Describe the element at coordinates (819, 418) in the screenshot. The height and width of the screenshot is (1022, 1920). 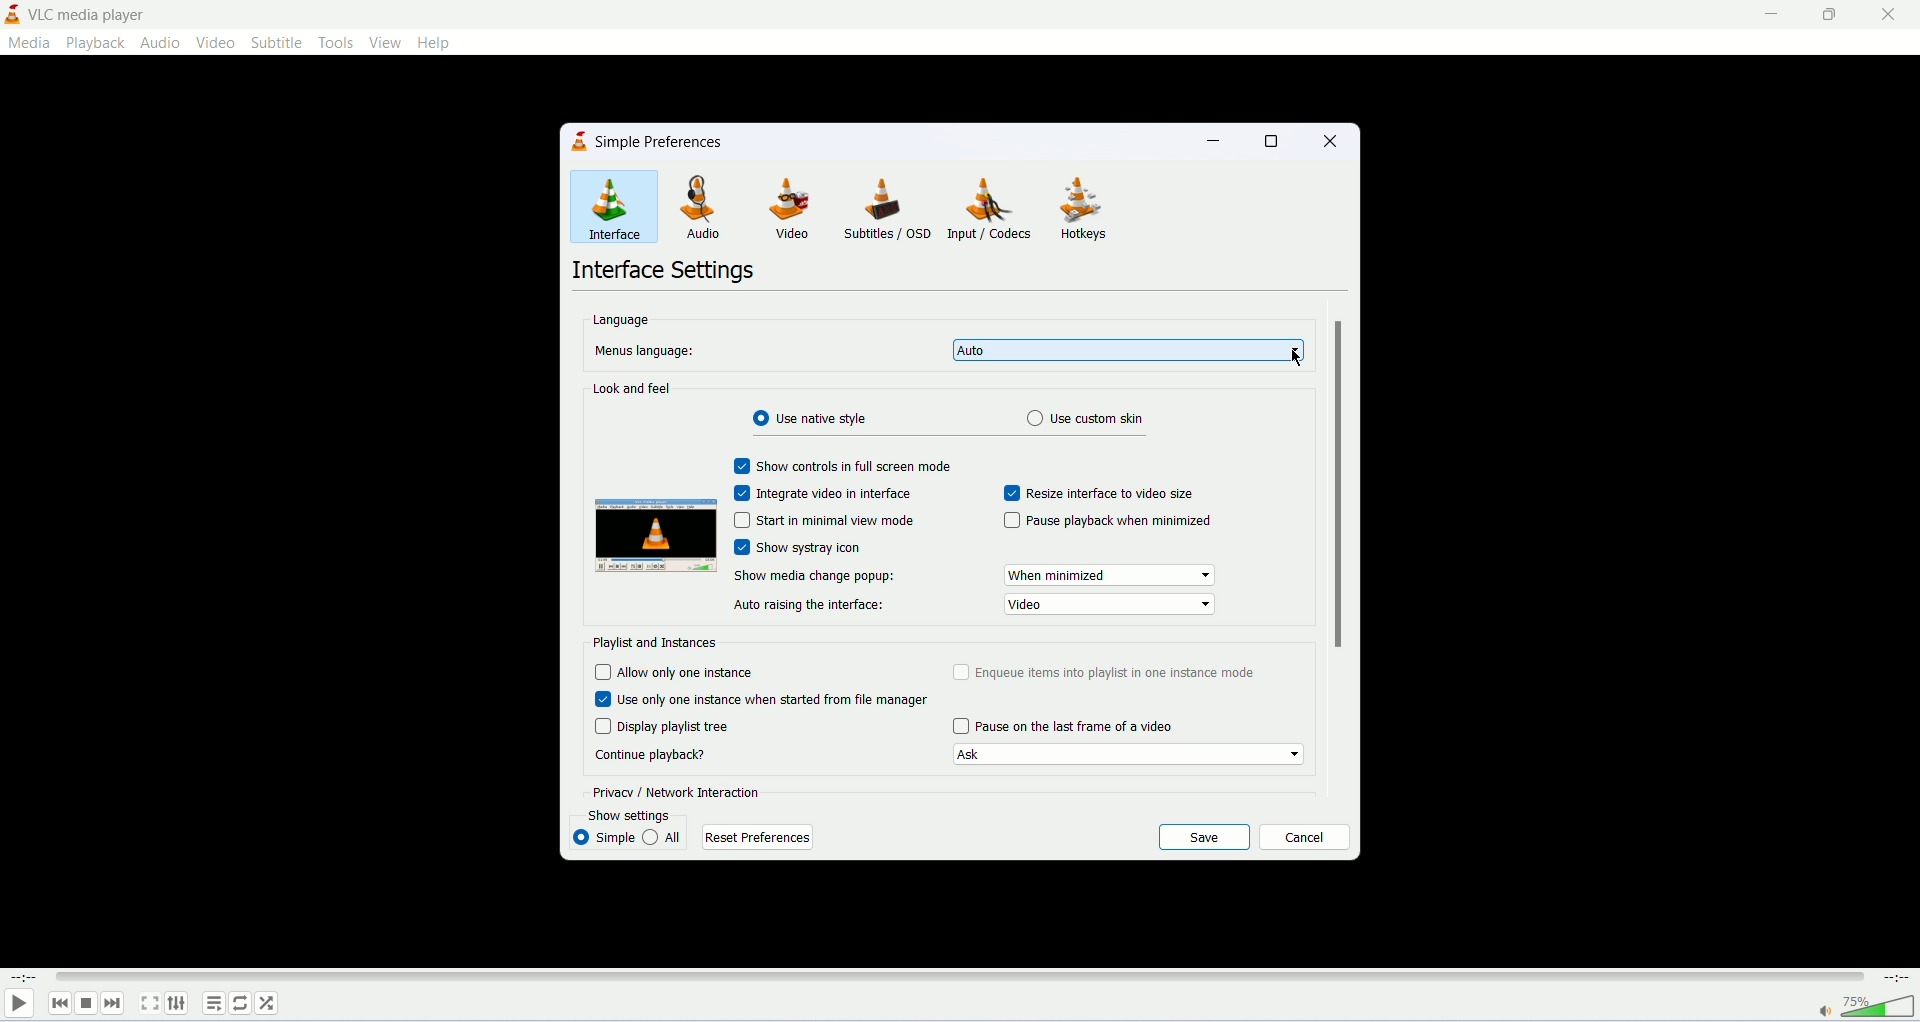
I see `use native style` at that location.